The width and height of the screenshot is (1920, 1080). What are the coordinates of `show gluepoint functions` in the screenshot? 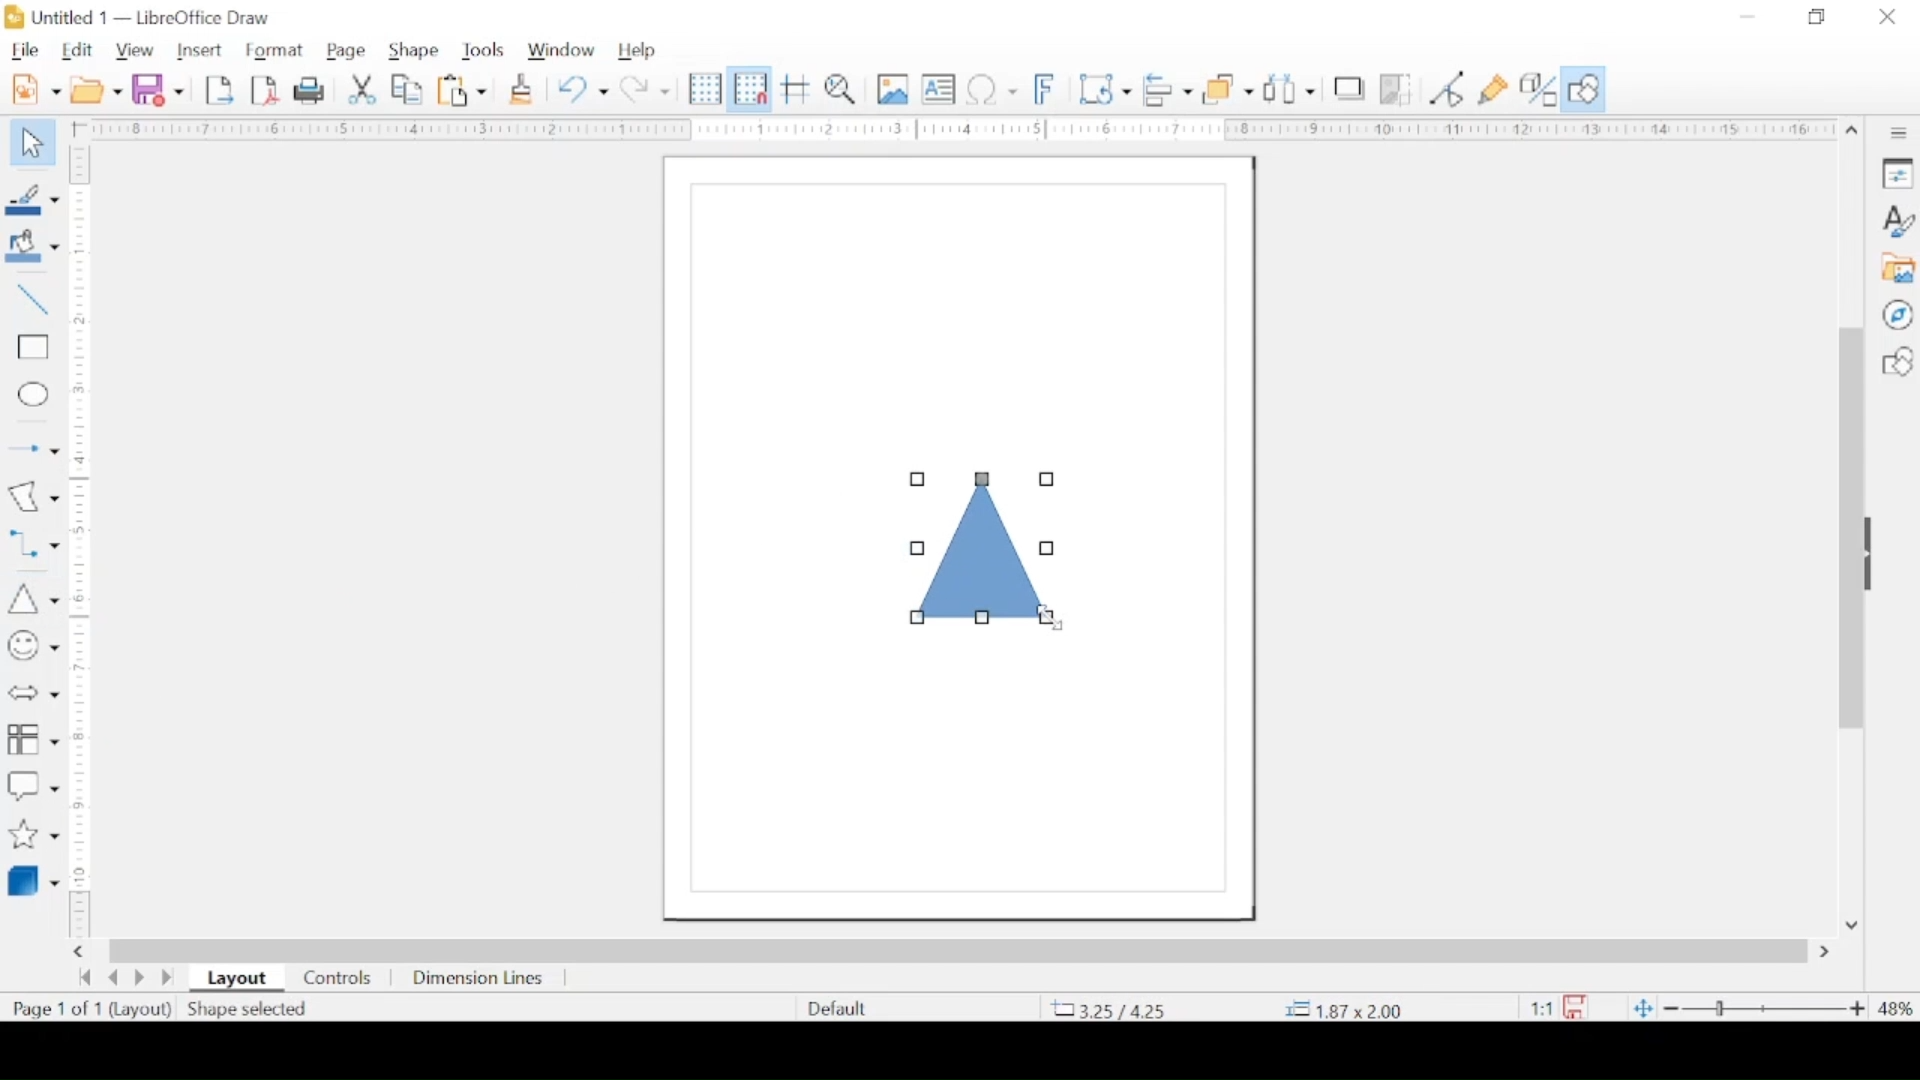 It's located at (1493, 90).